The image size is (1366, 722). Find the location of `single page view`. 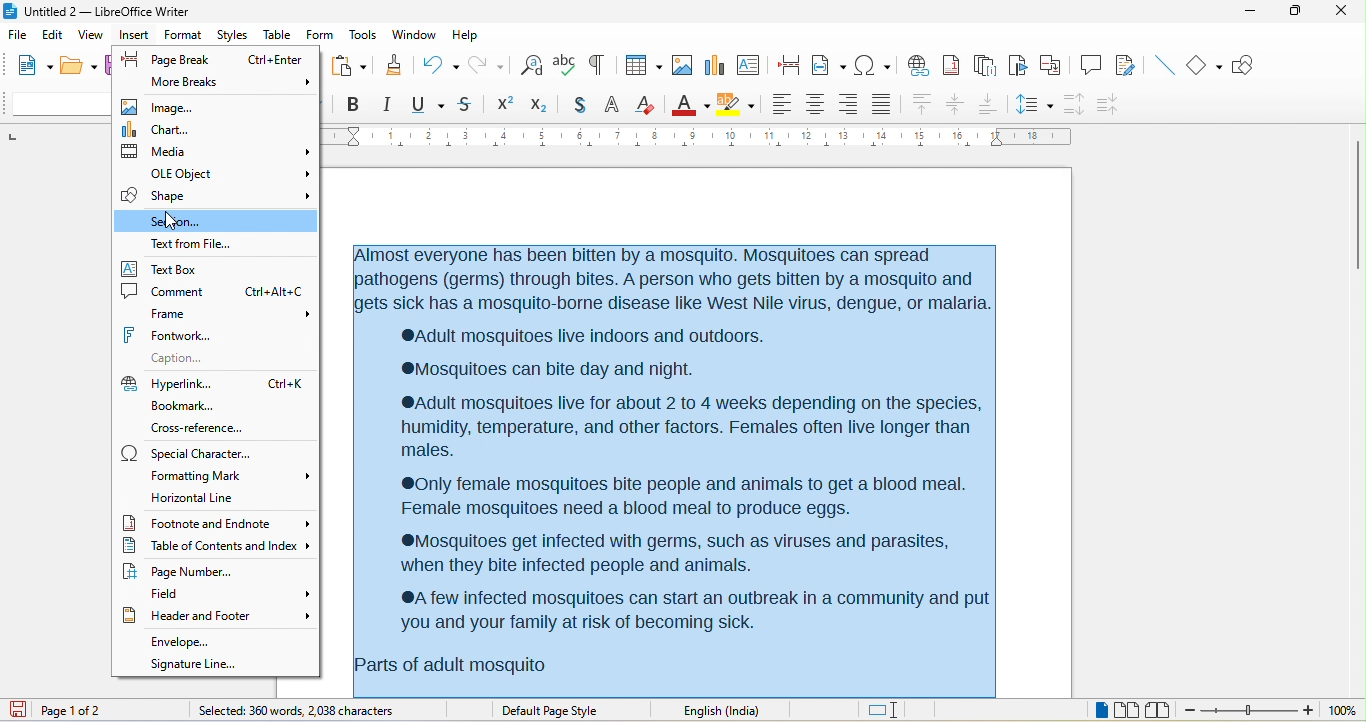

single page view is located at coordinates (1102, 710).